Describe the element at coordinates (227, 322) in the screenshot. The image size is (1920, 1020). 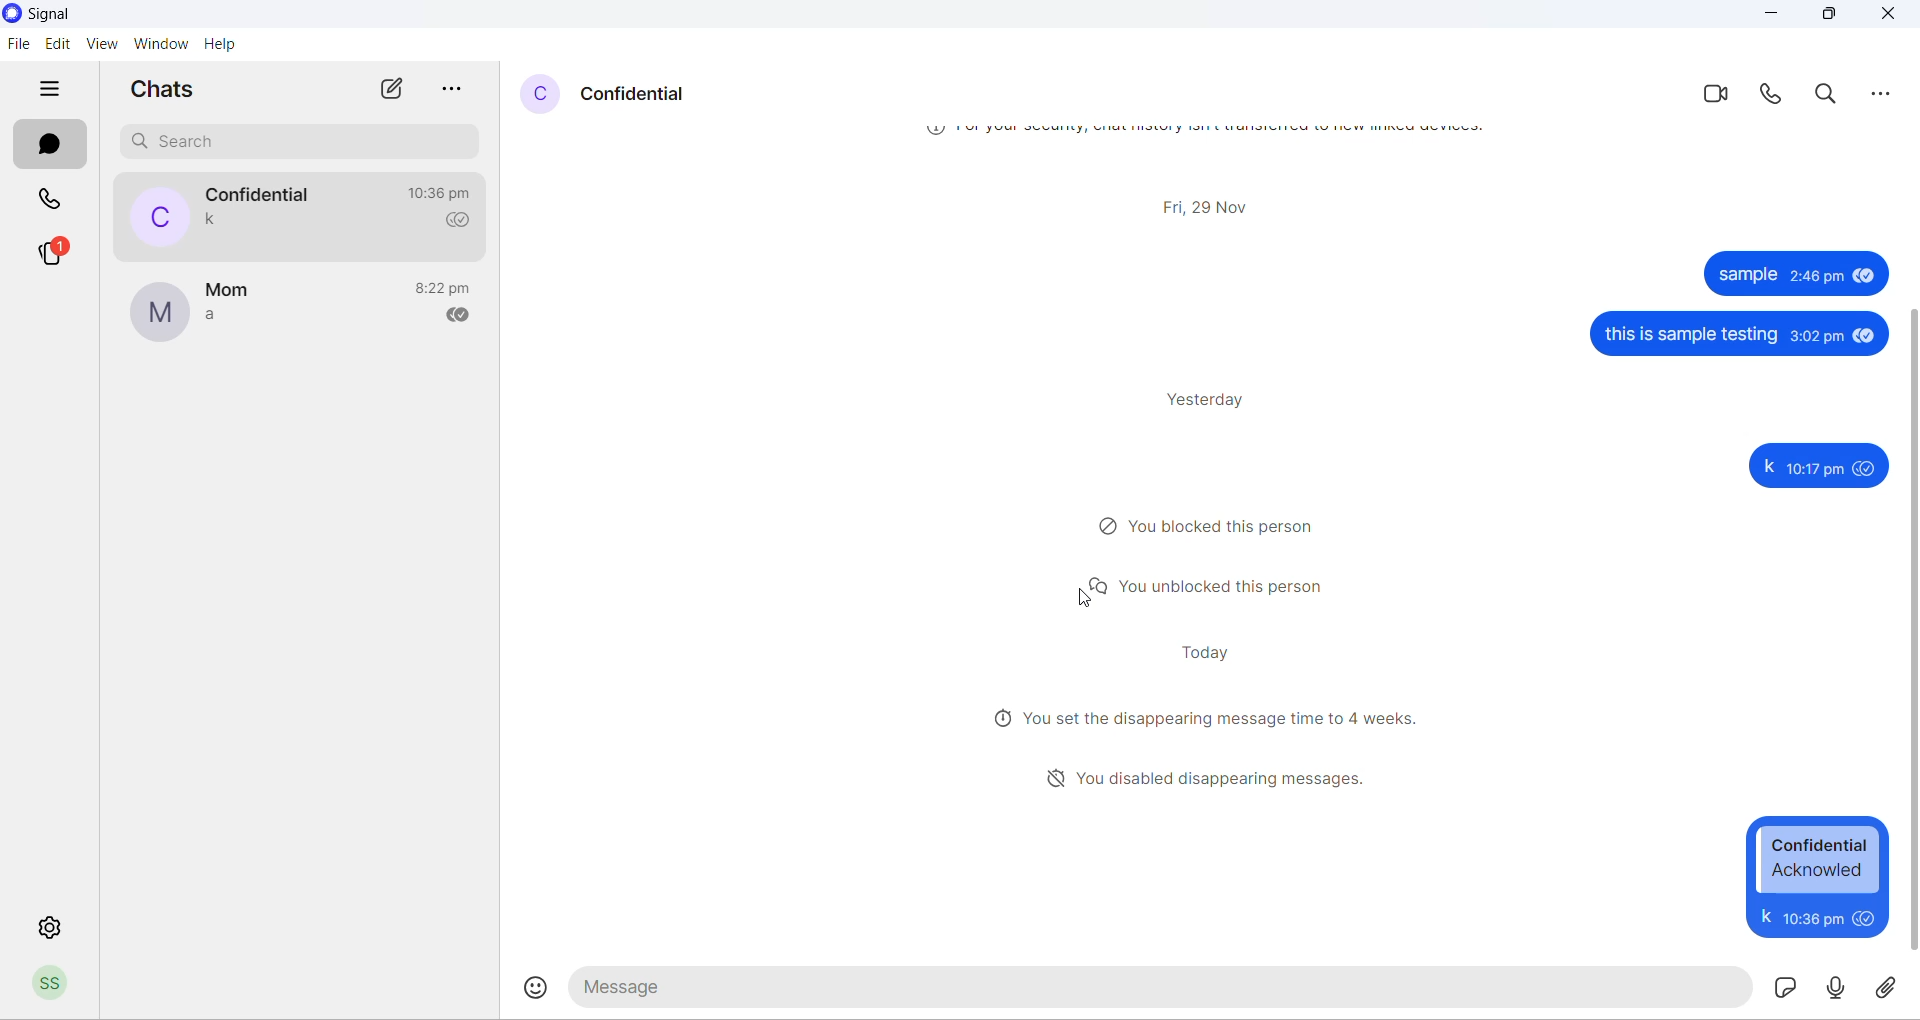
I see `last message` at that location.